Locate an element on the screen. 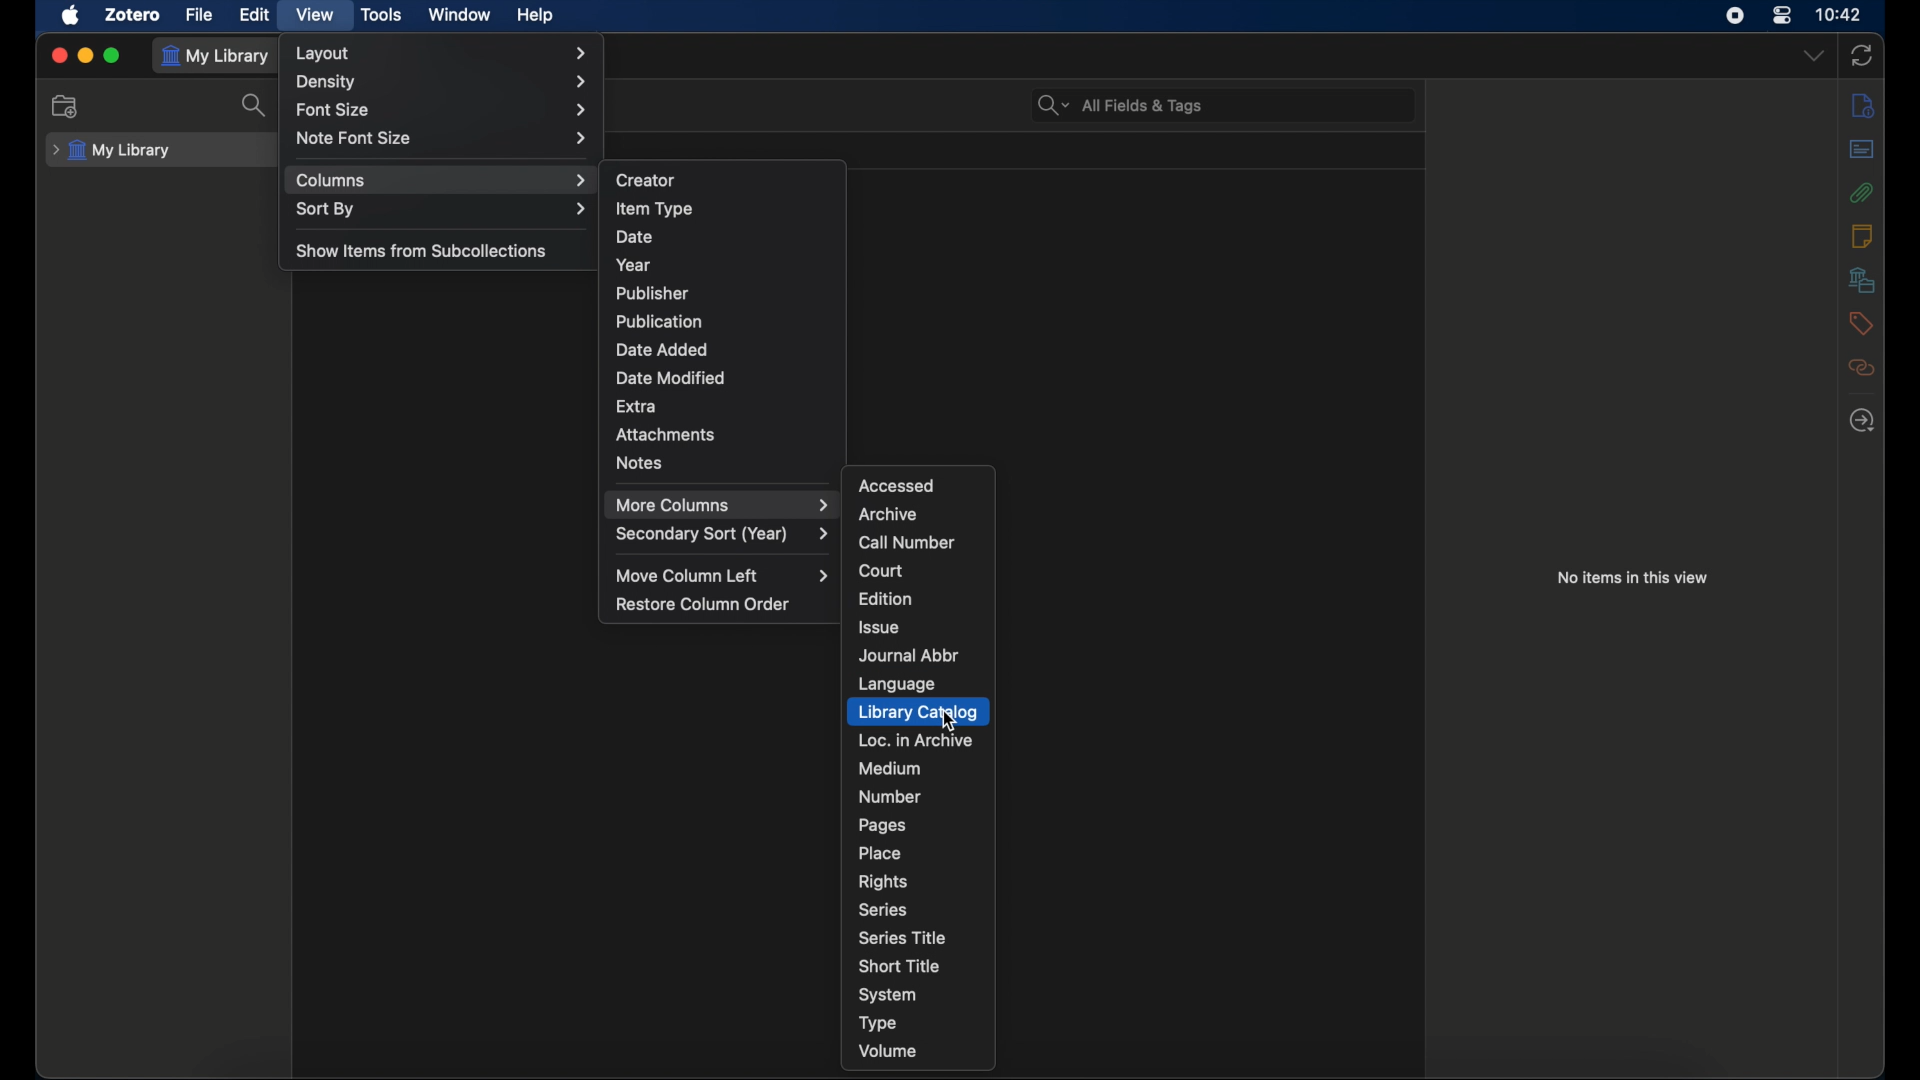 The width and height of the screenshot is (1920, 1080). publication is located at coordinates (659, 320).